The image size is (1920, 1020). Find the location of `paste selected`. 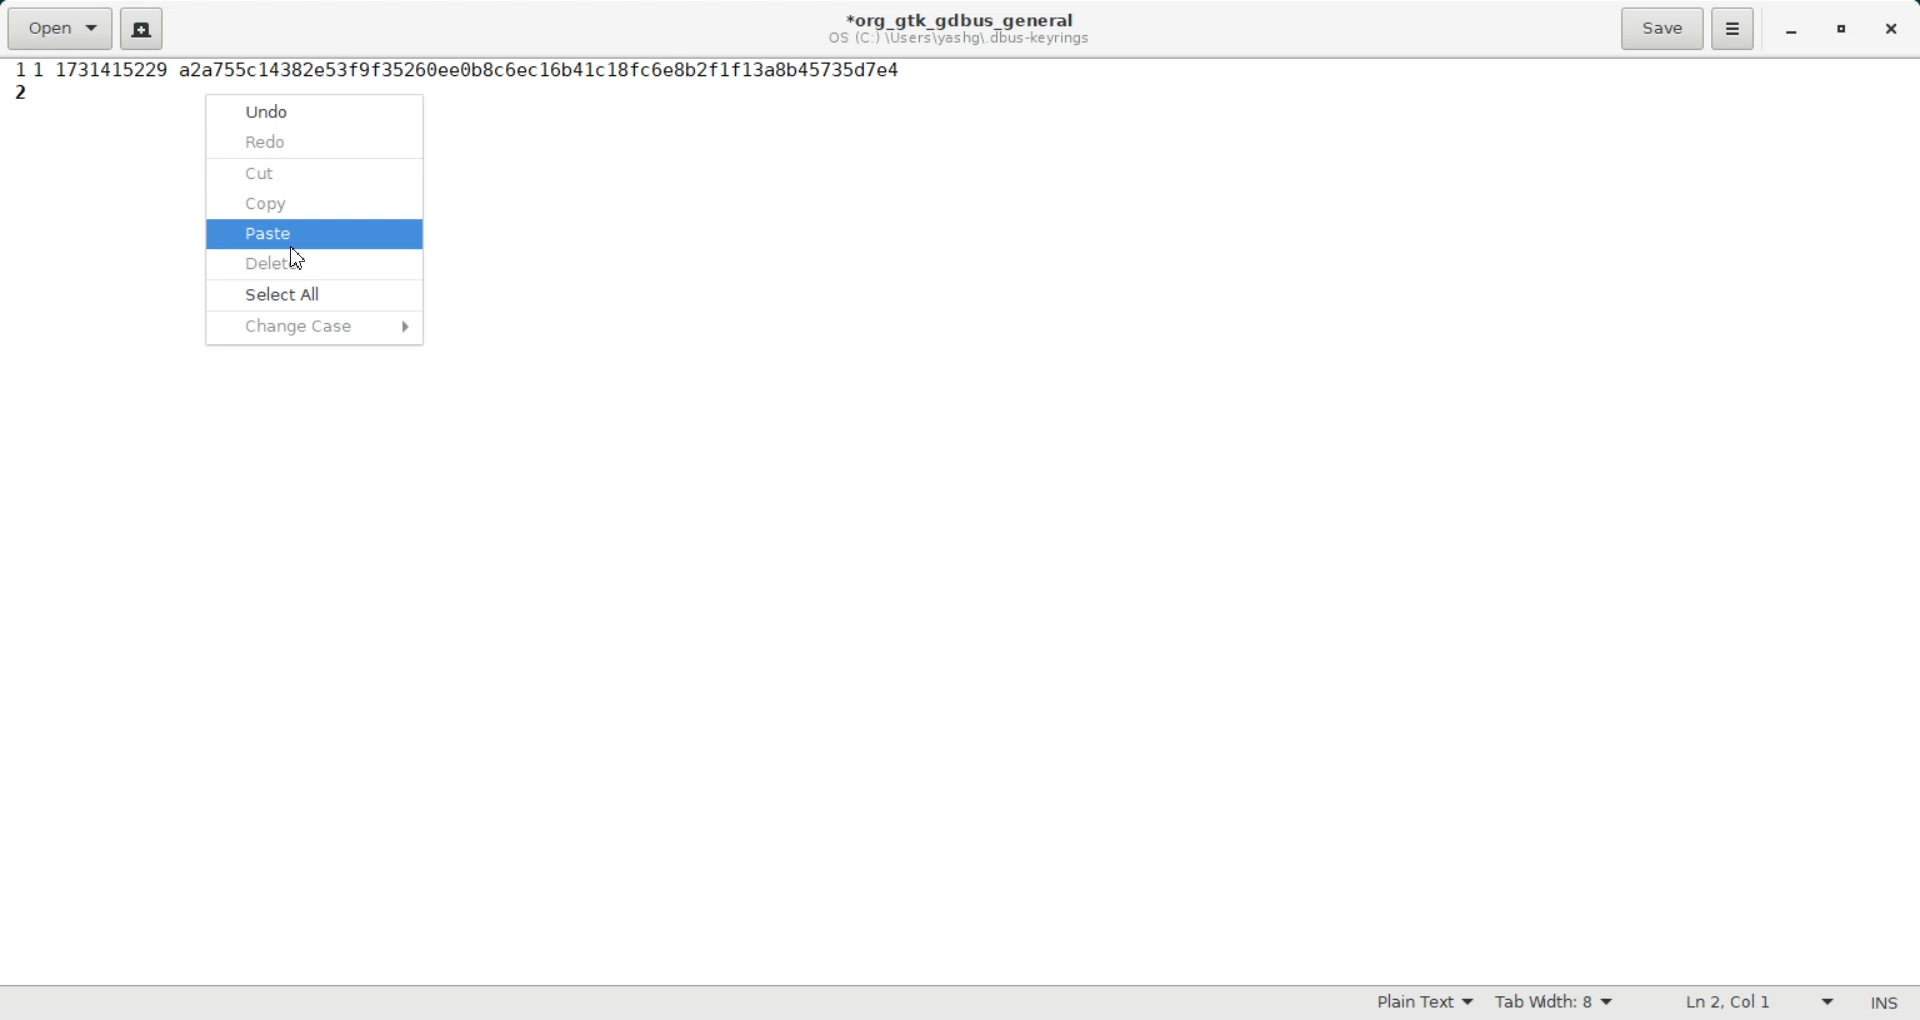

paste selected is located at coordinates (311, 234).